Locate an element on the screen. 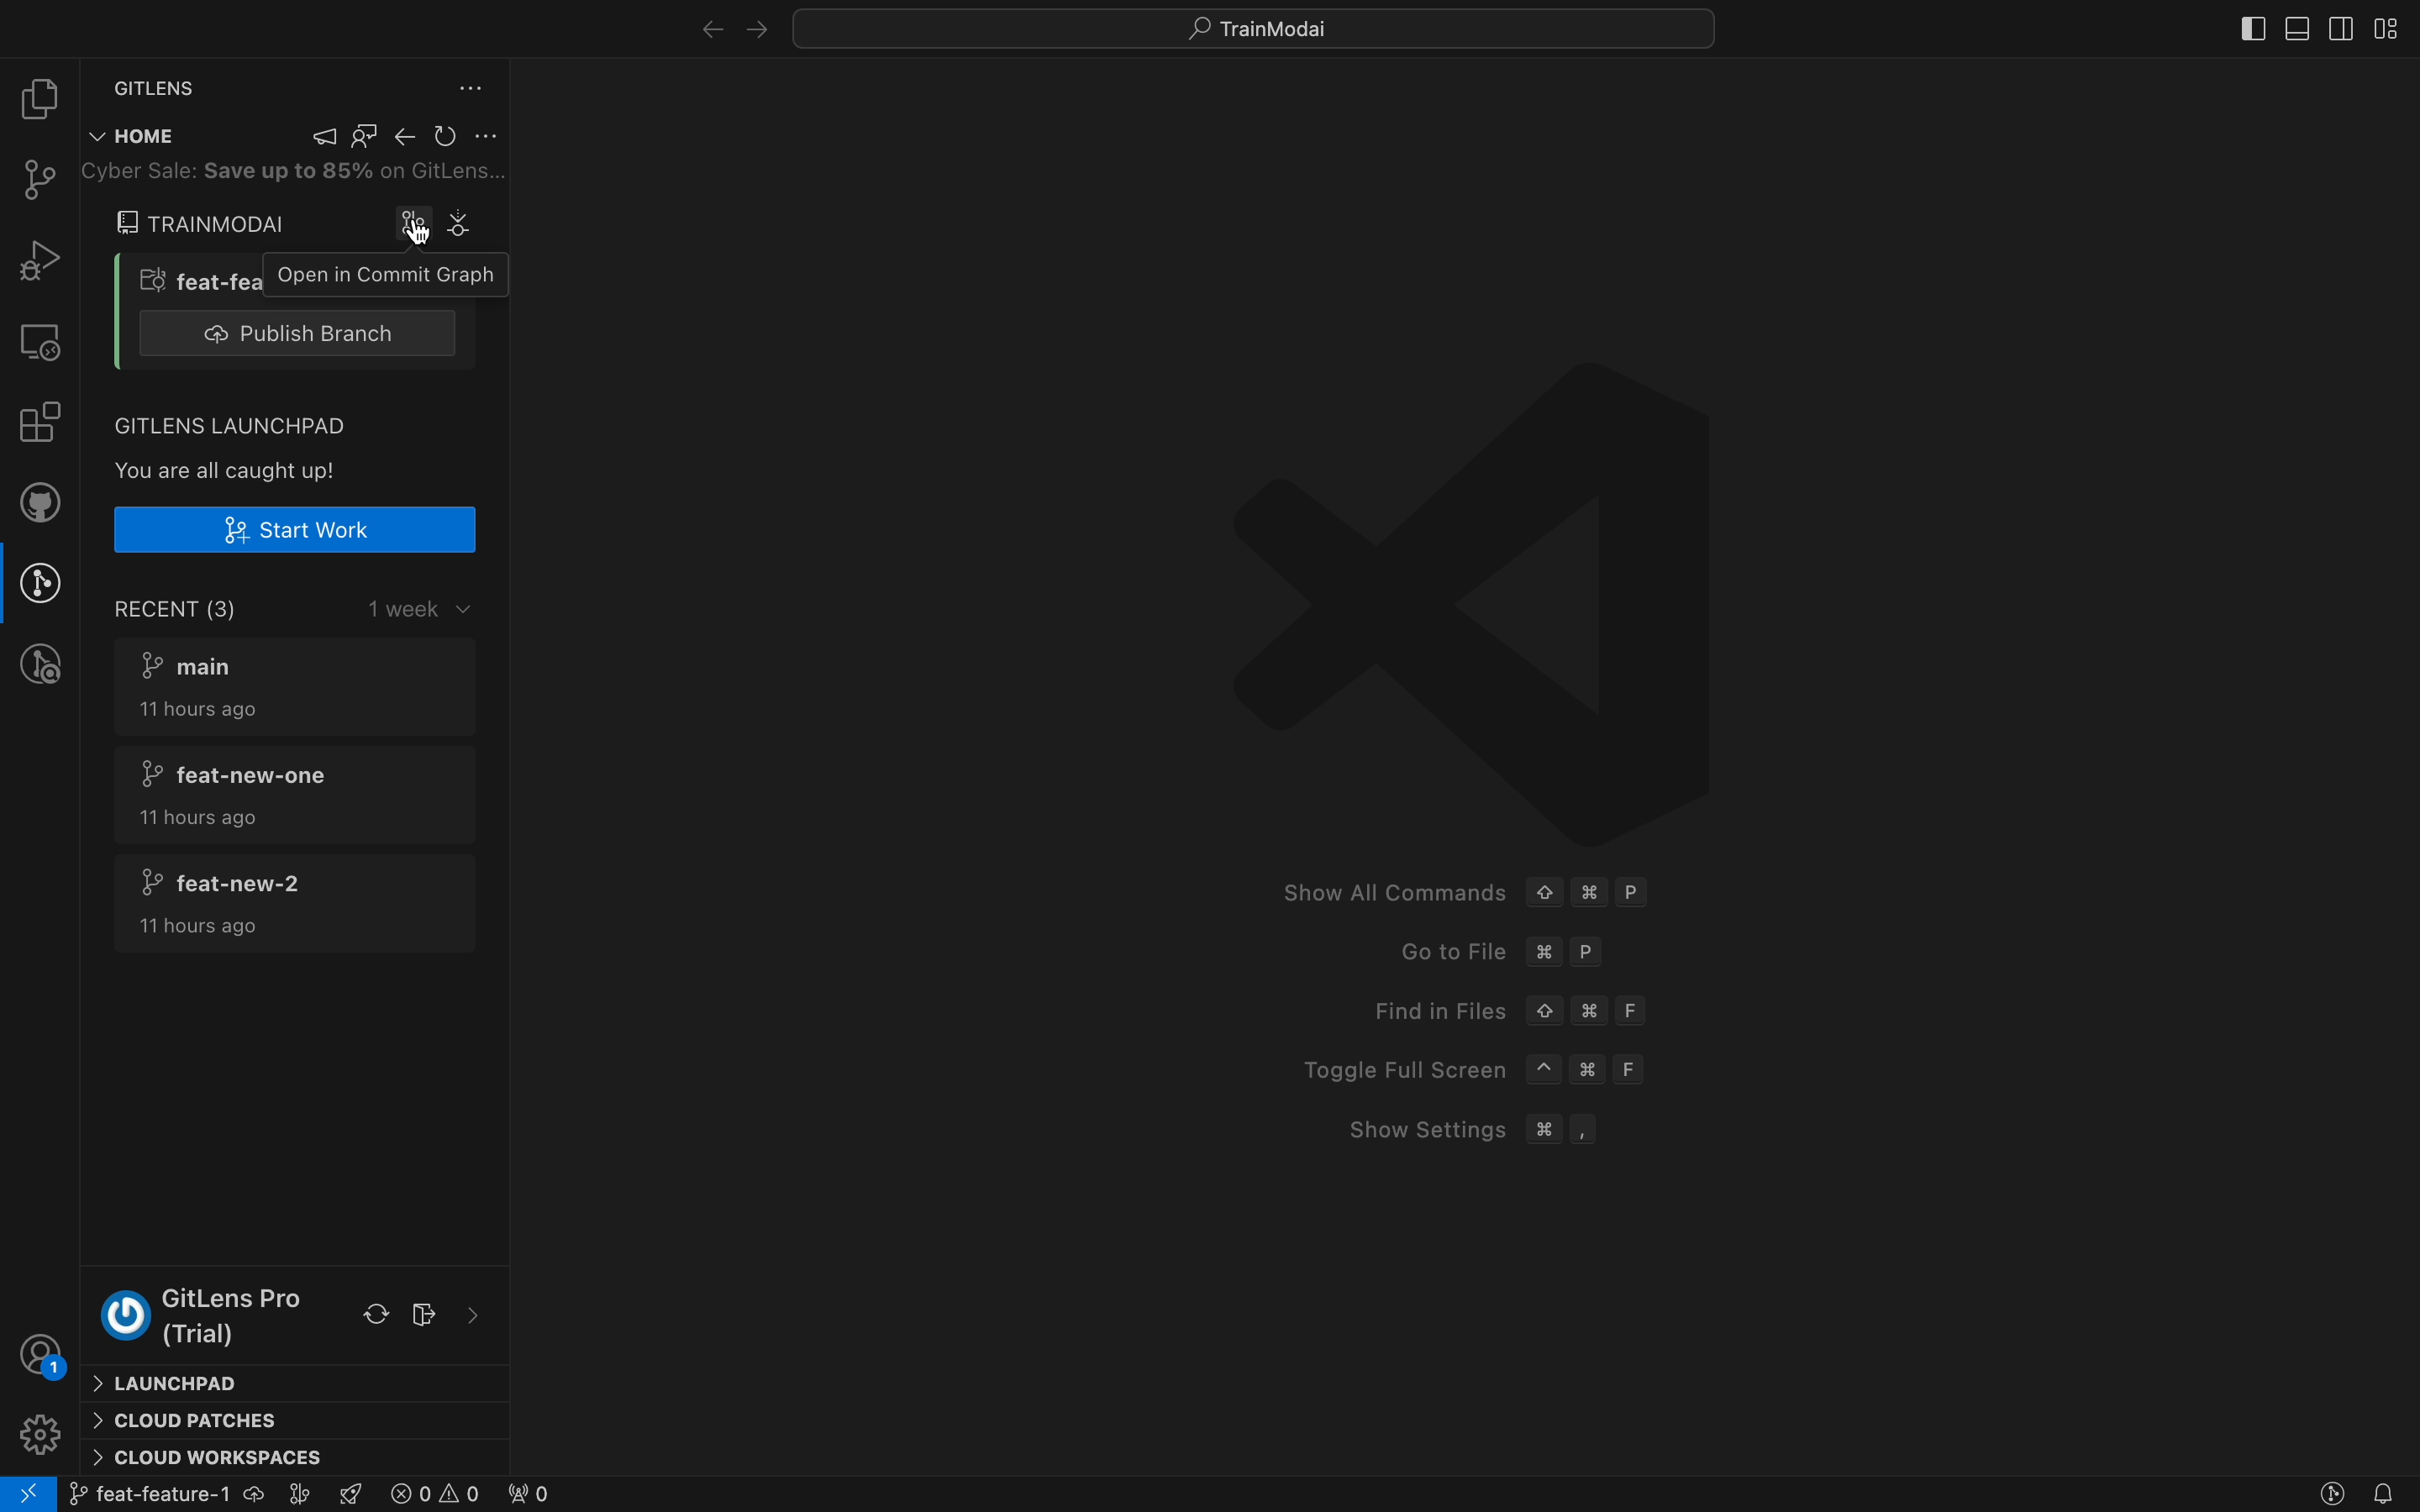  file explorer  is located at coordinates (37, 95).